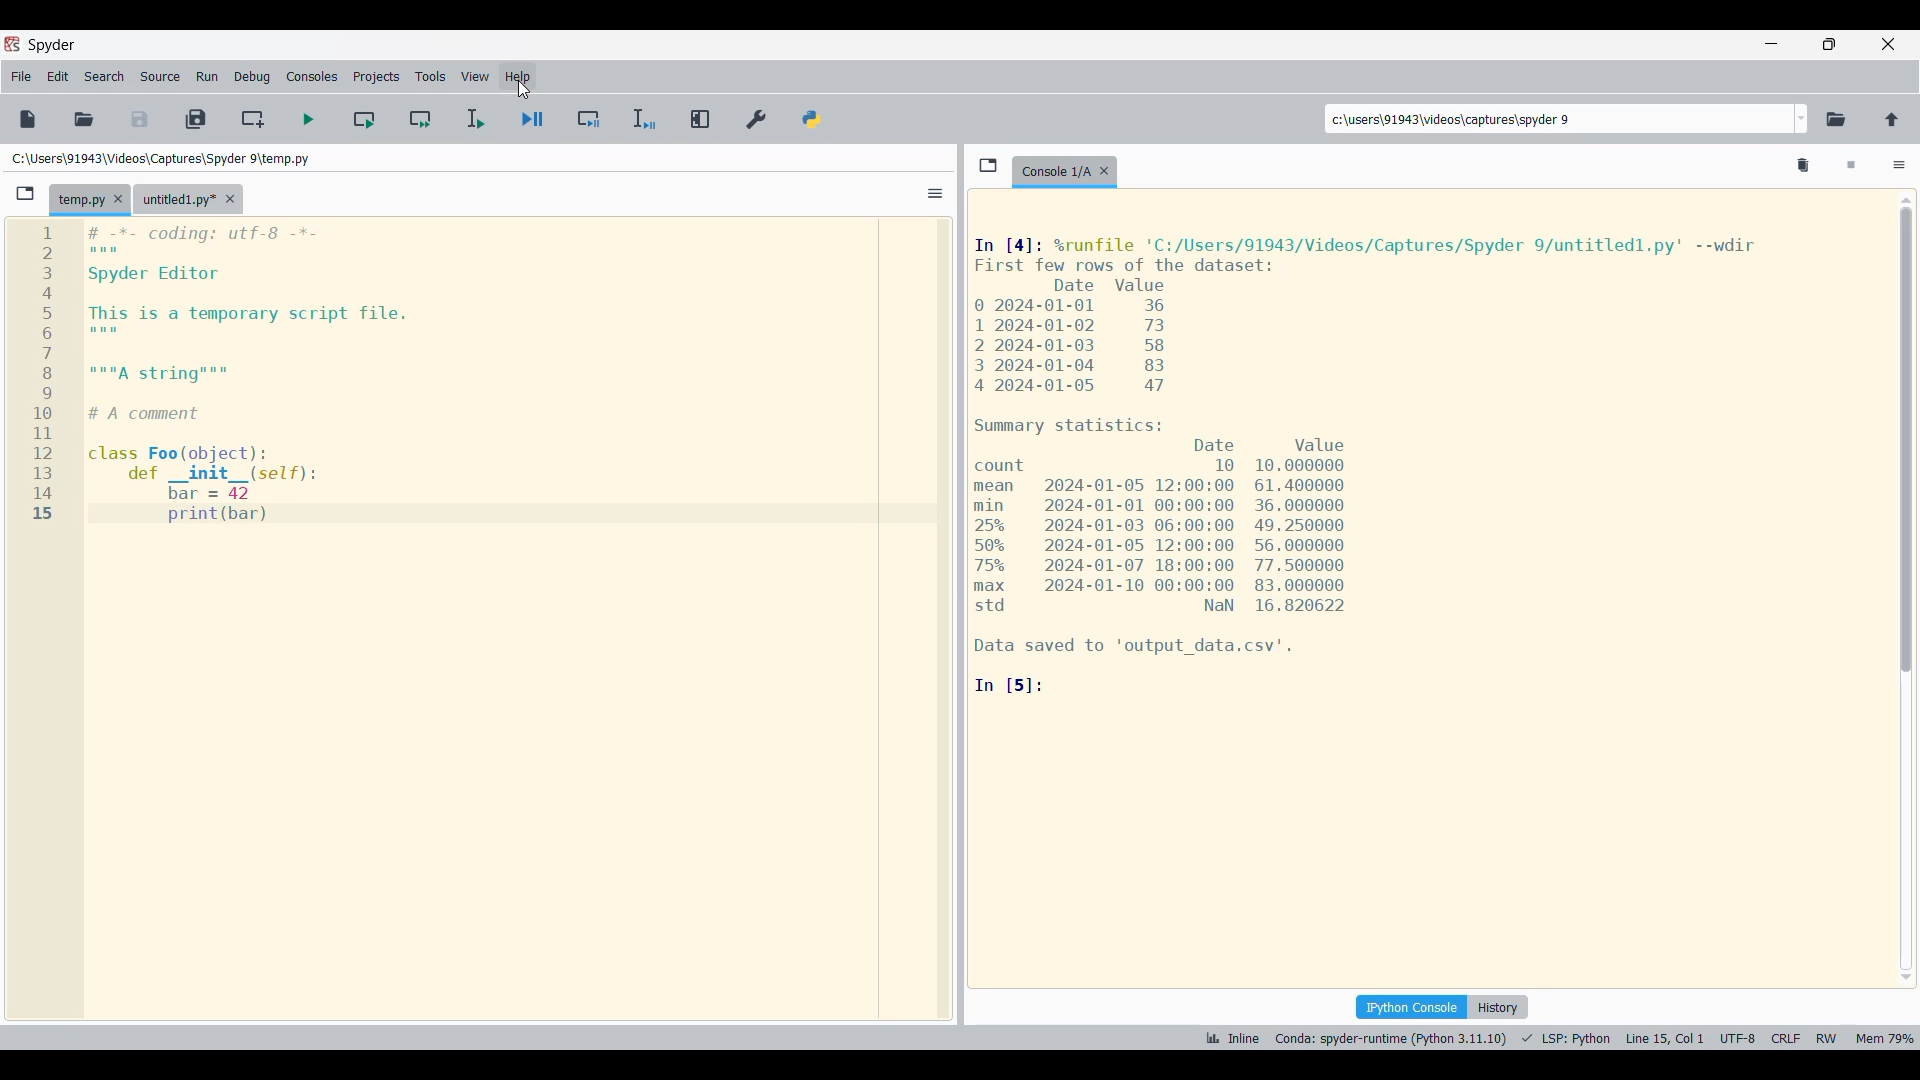 This screenshot has width=1920, height=1080. What do you see at coordinates (80, 200) in the screenshot?
I see `Current tab highlighted` at bounding box center [80, 200].